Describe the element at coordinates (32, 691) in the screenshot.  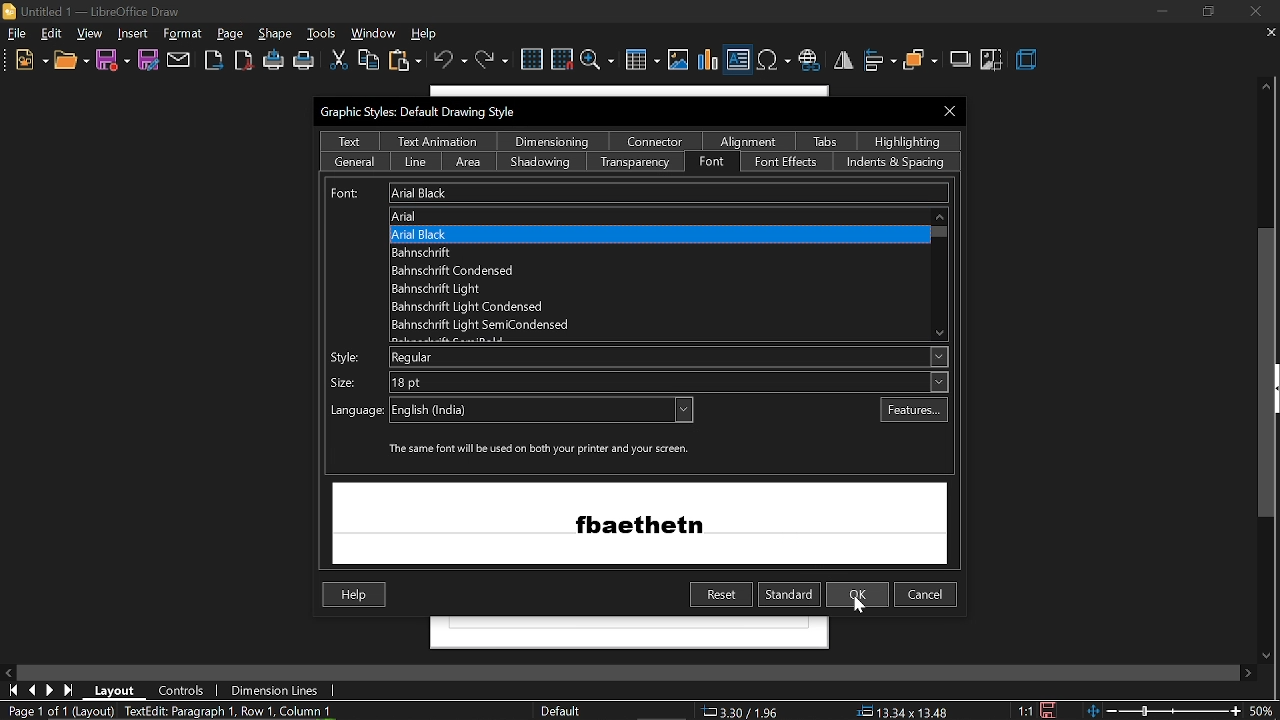
I see `go to previous page` at that location.